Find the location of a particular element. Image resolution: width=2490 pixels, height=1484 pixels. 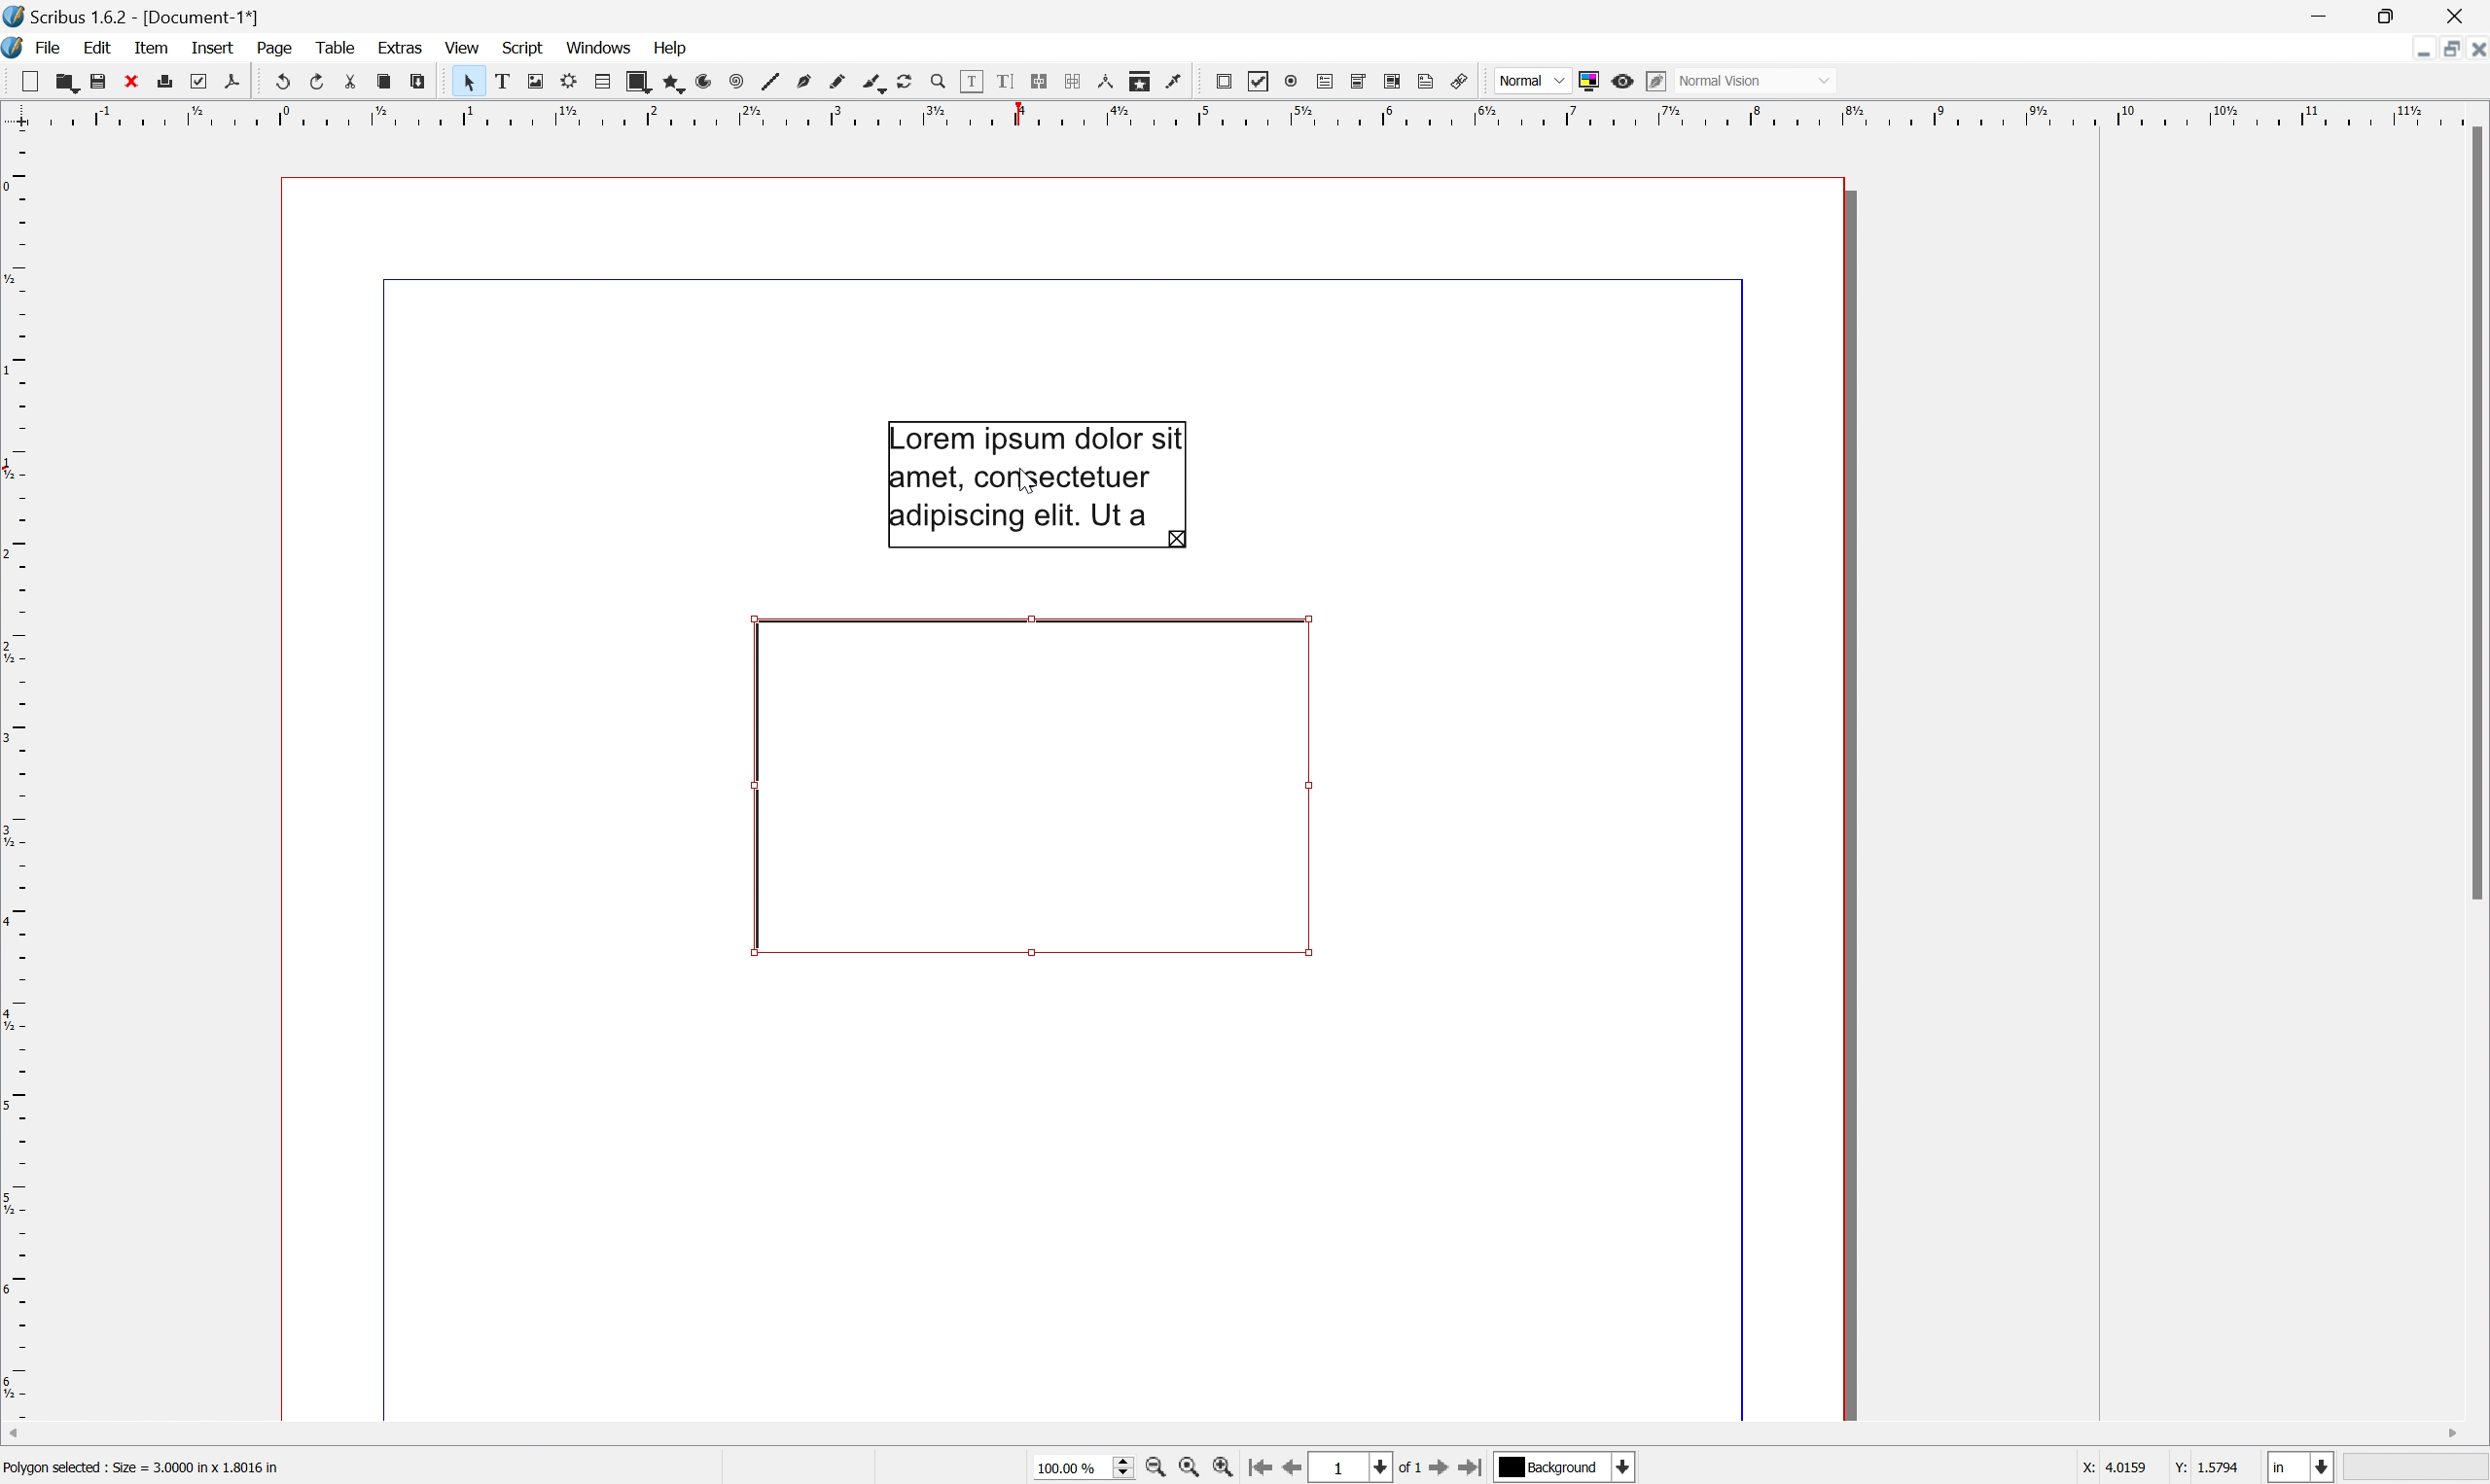

Minimize is located at coordinates (2314, 14).